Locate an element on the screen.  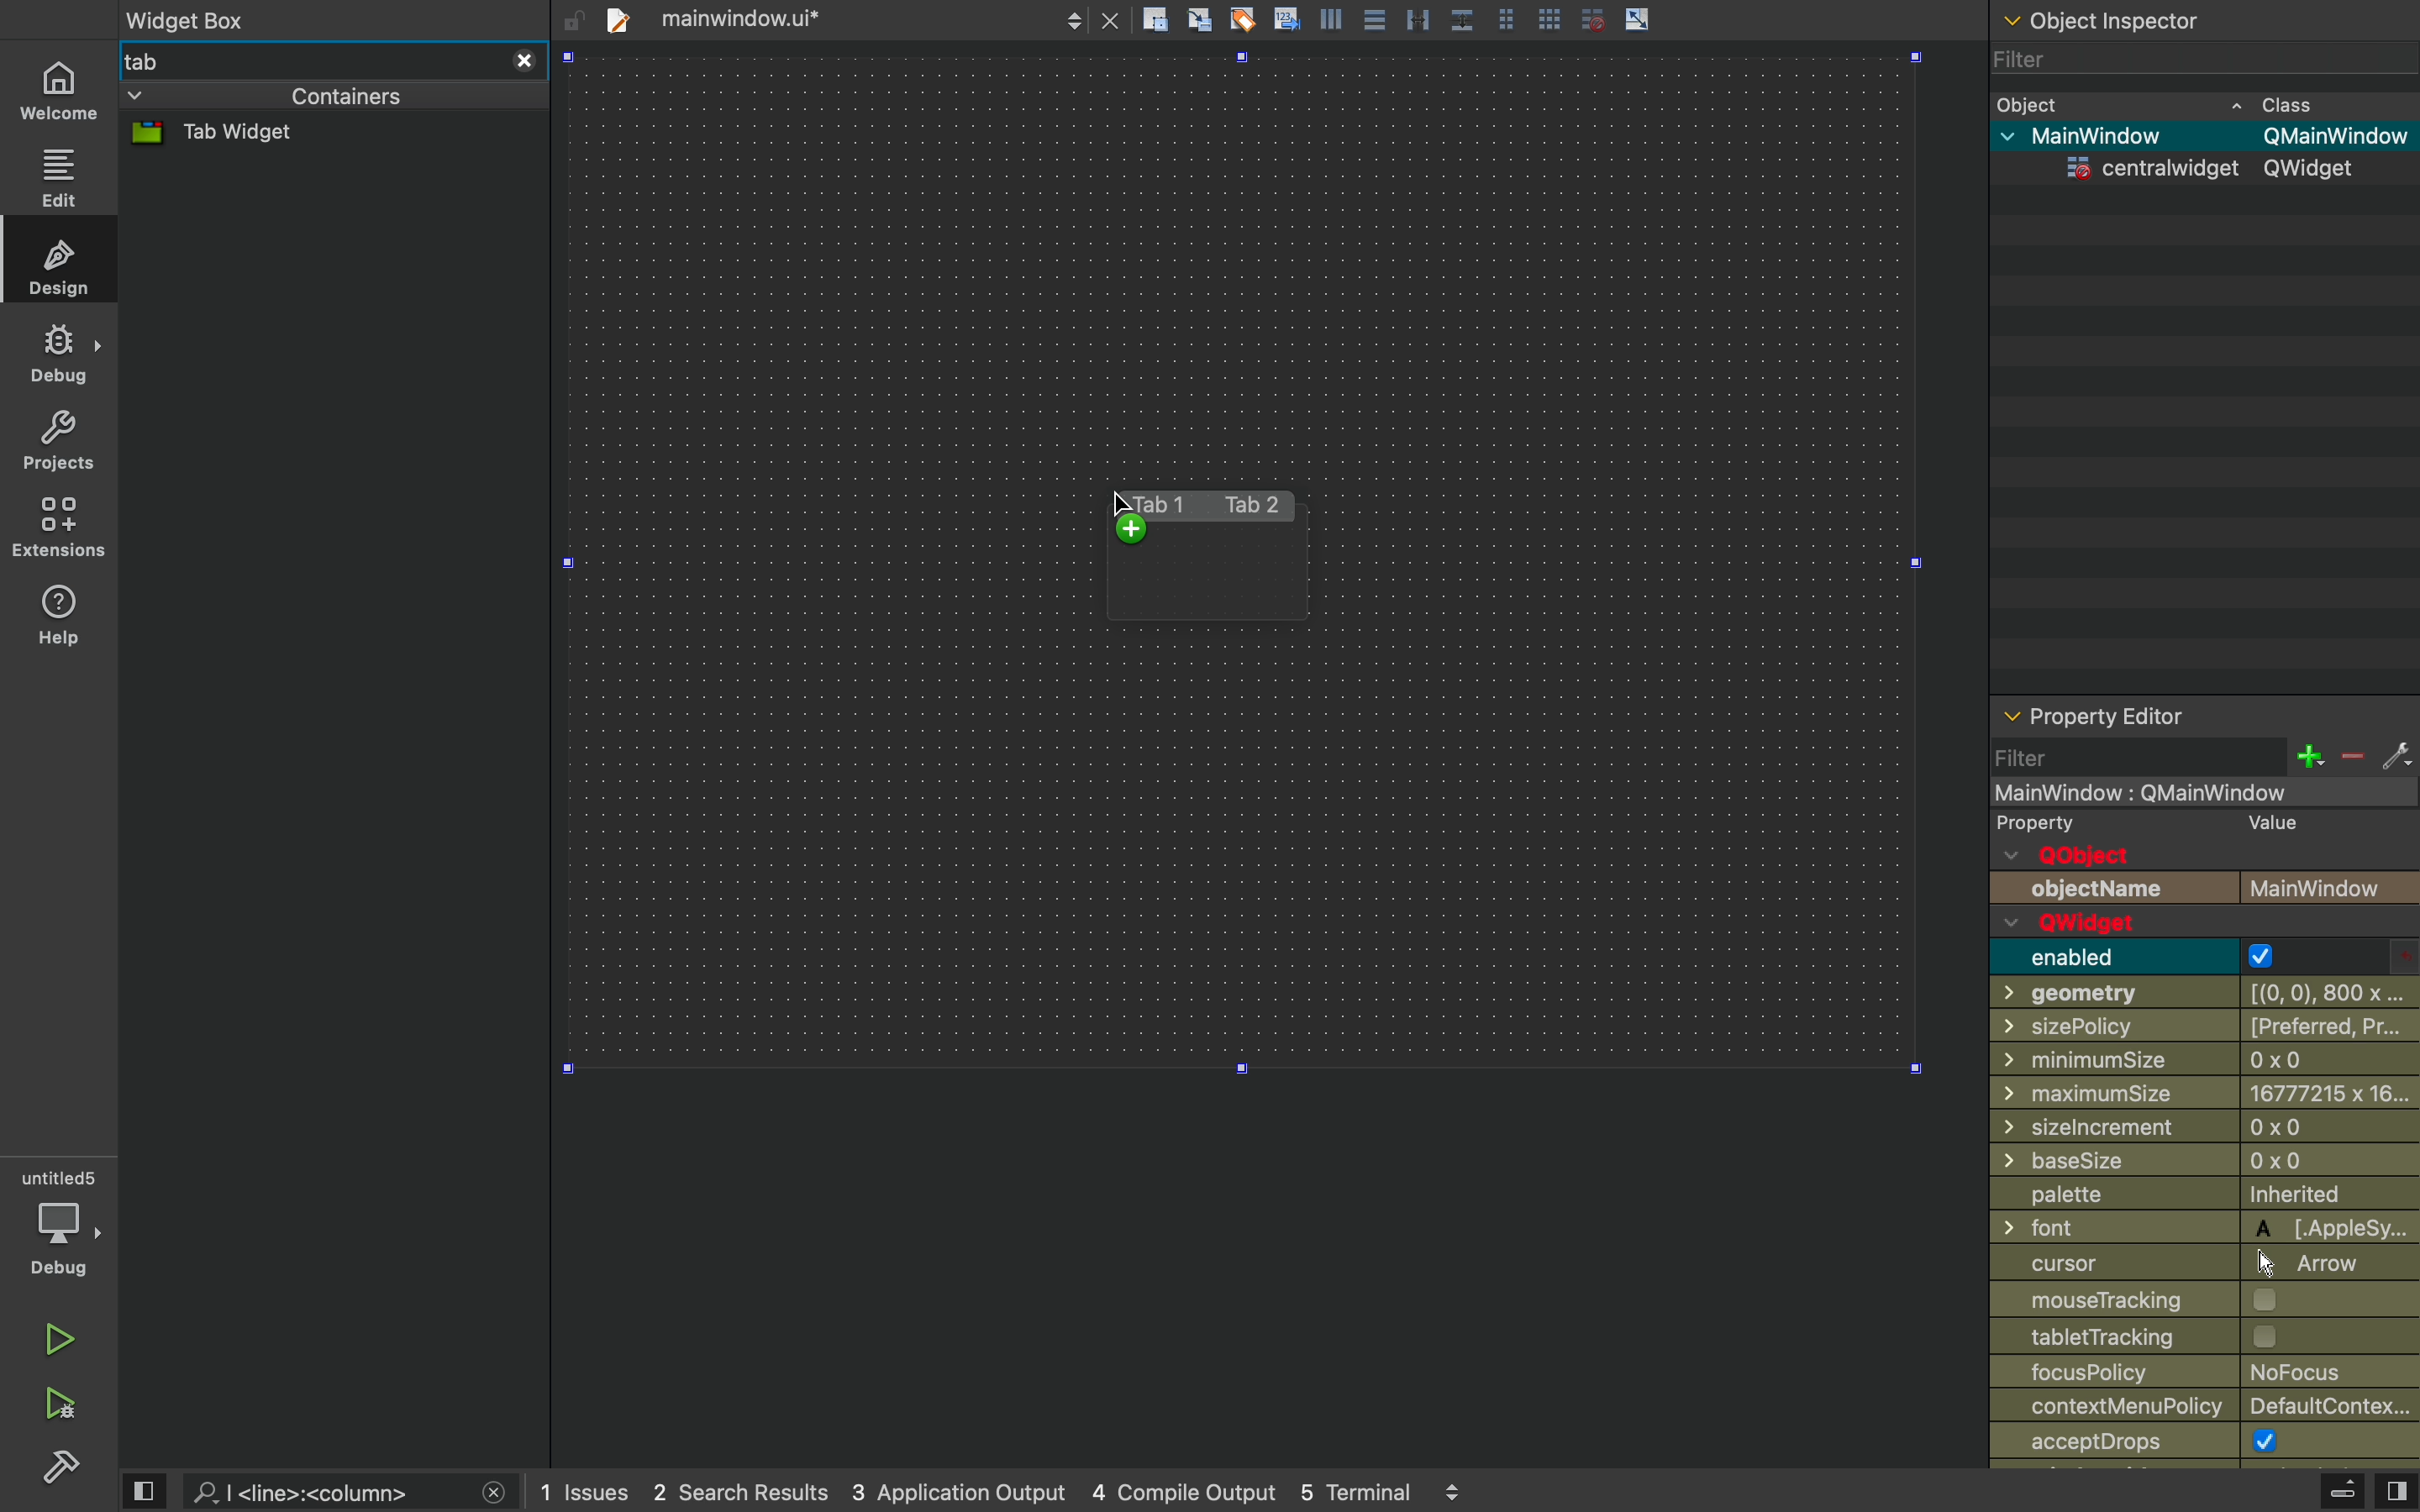
next/back is located at coordinates (1073, 19).